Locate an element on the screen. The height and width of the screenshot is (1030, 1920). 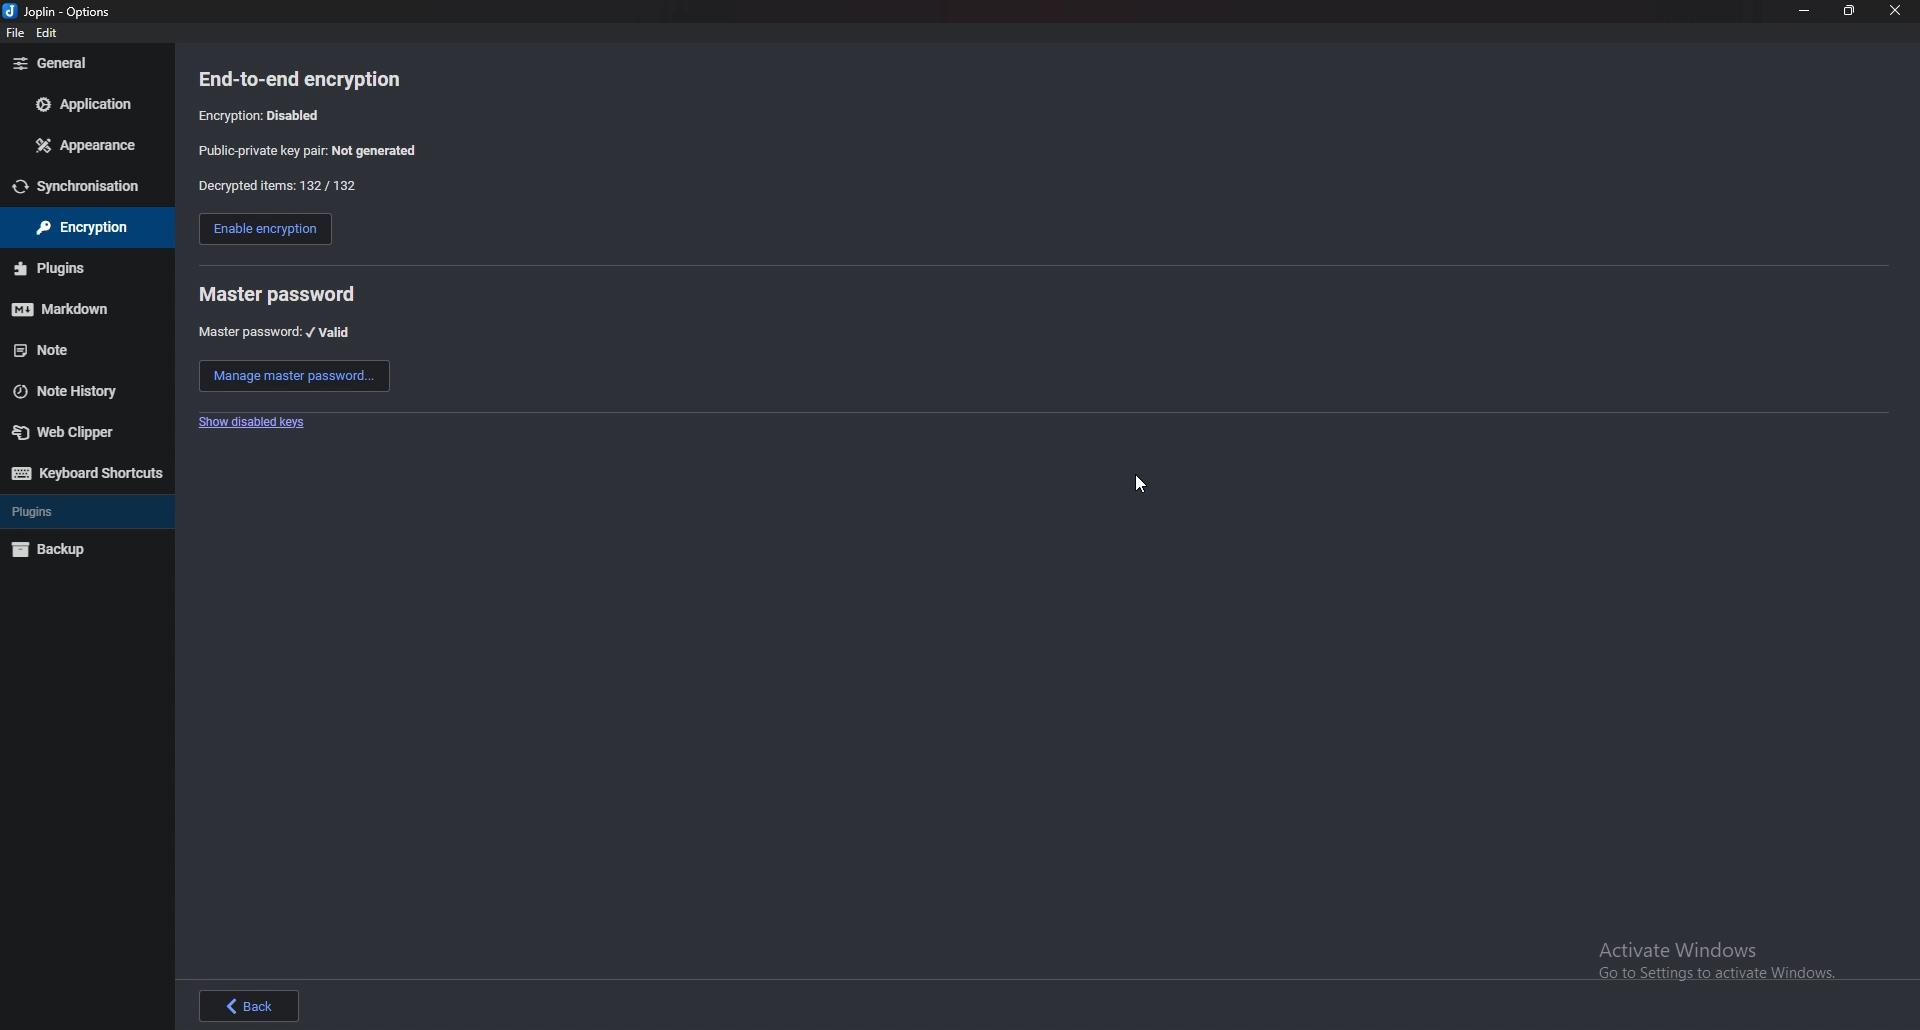
cursor is located at coordinates (1144, 487).